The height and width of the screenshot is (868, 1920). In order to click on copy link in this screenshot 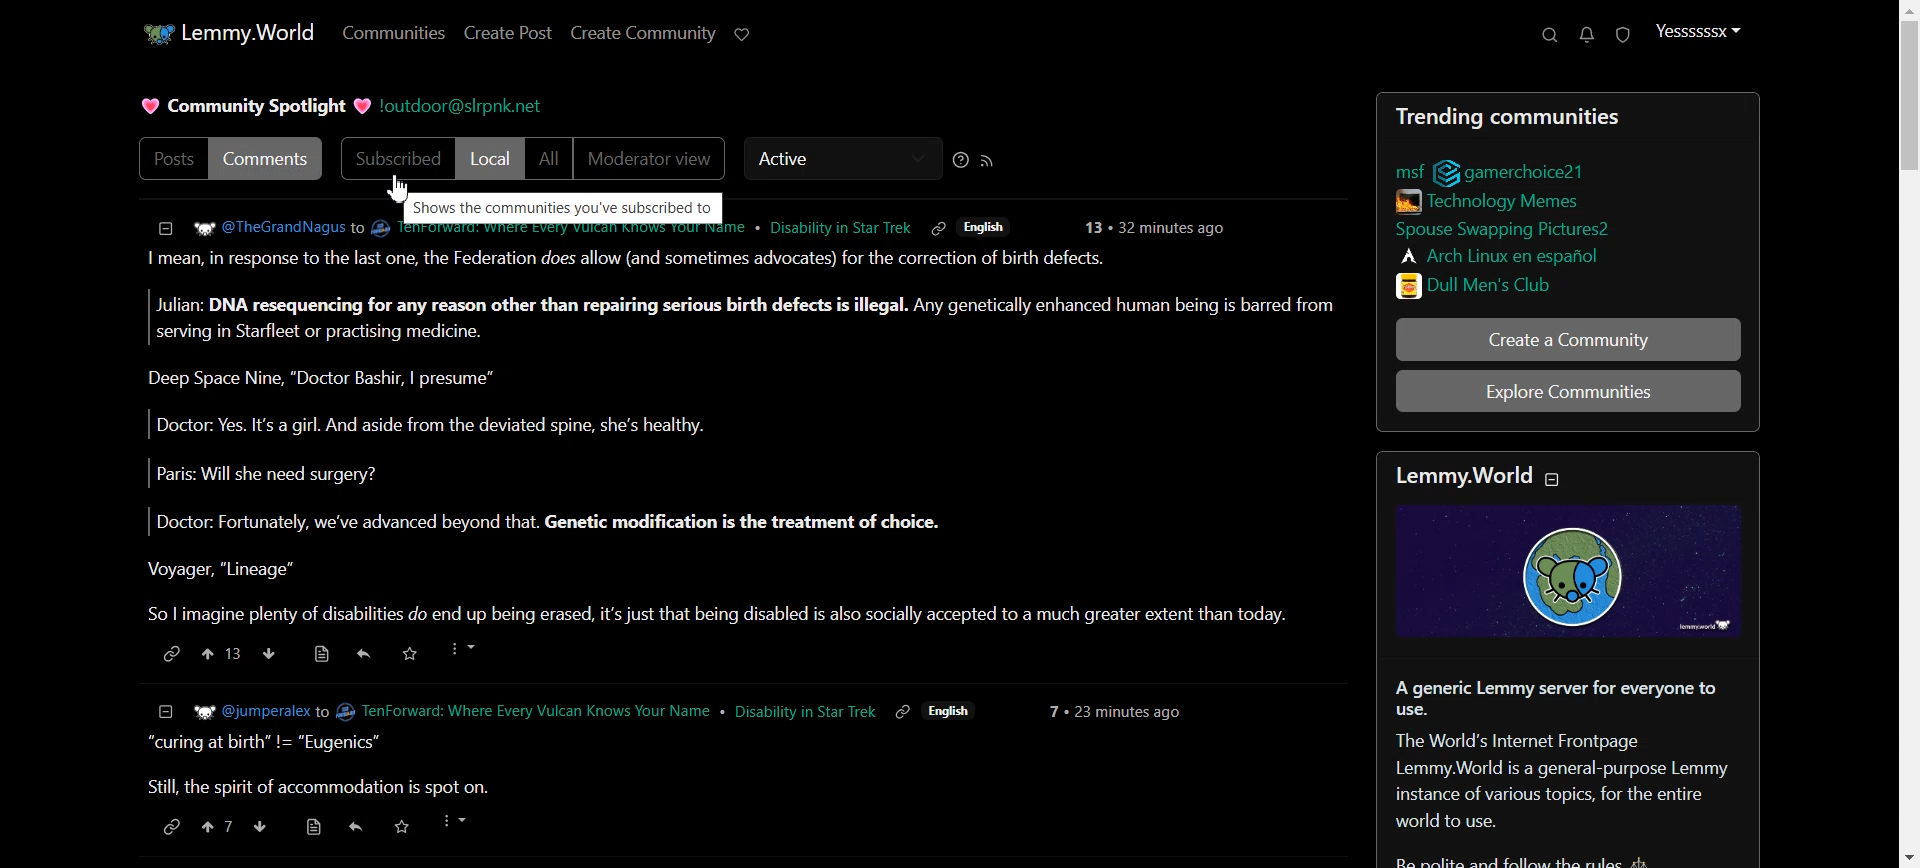, I will do `click(902, 711)`.